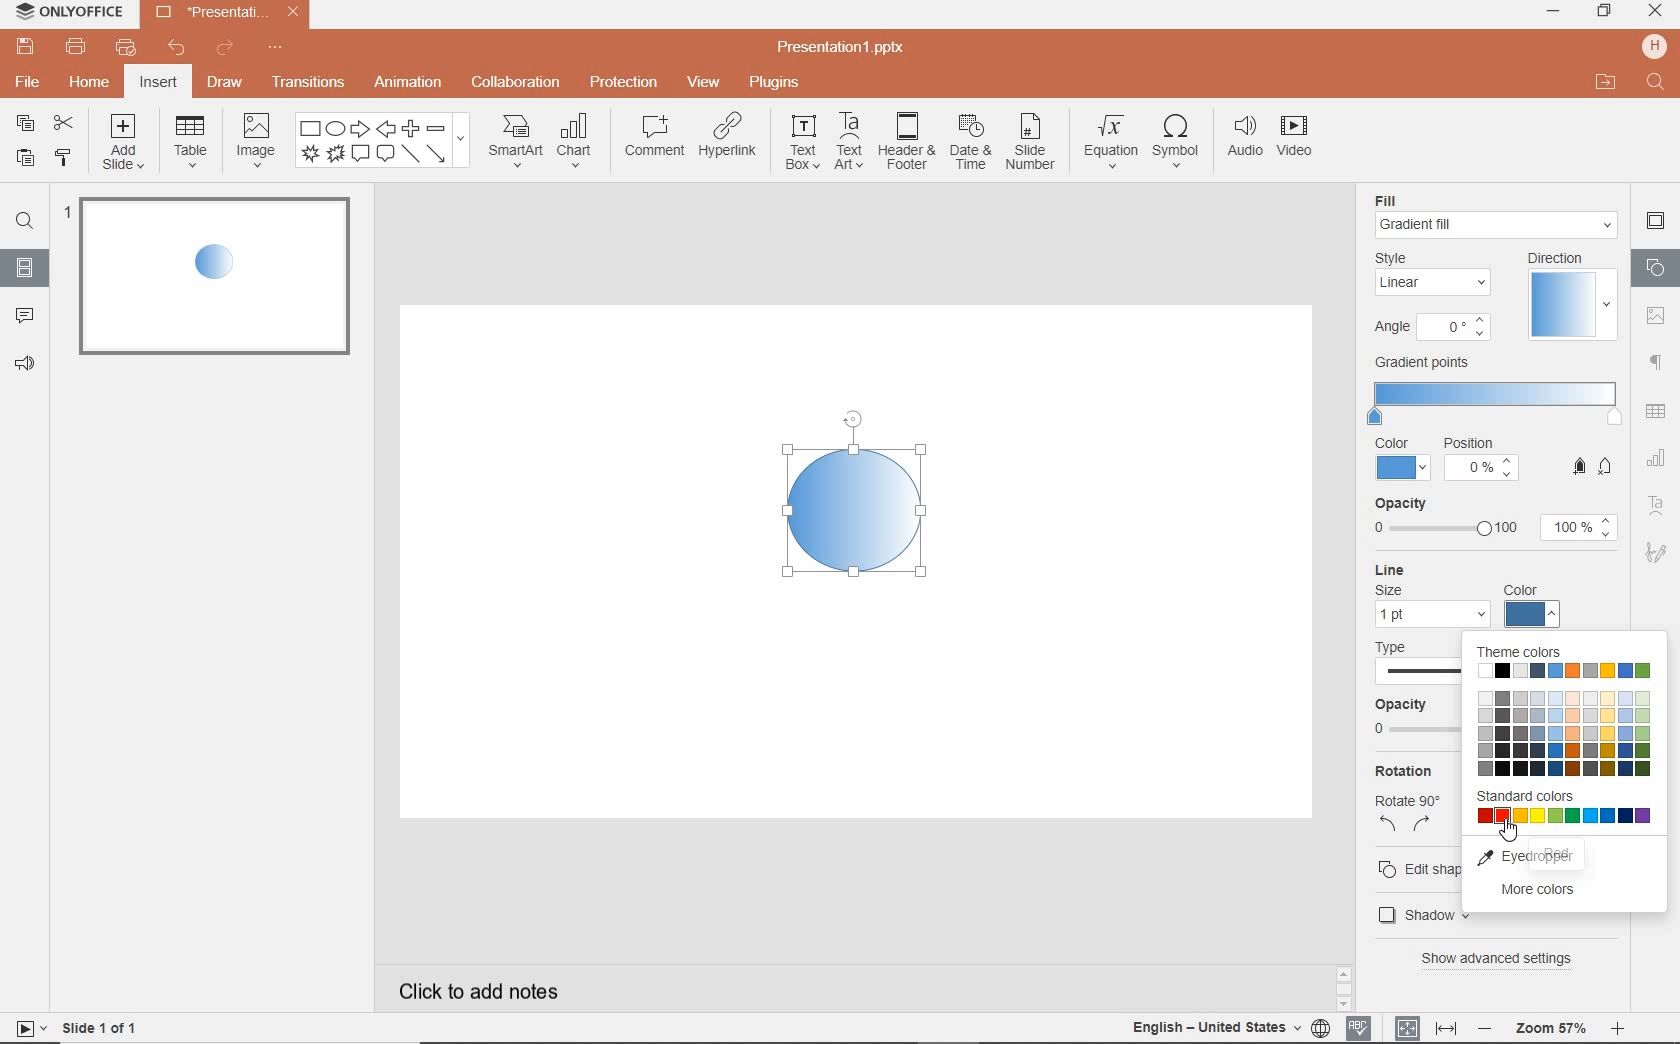 The width and height of the screenshot is (1680, 1044). Describe the element at coordinates (469, 990) in the screenshot. I see `click to add notes` at that location.